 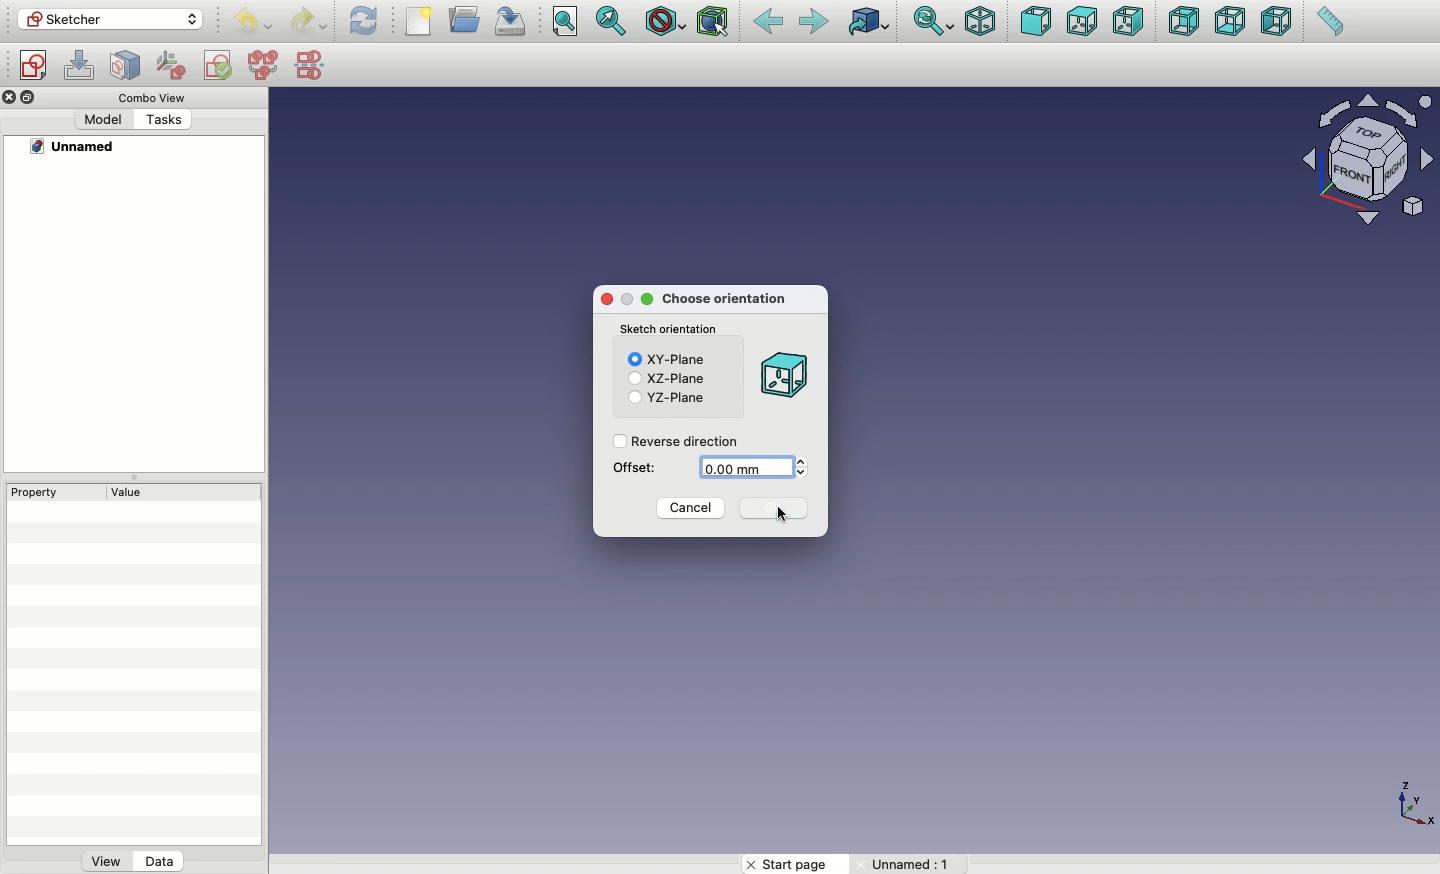 What do you see at coordinates (767, 23) in the screenshot?
I see `Back` at bounding box center [767, 23].